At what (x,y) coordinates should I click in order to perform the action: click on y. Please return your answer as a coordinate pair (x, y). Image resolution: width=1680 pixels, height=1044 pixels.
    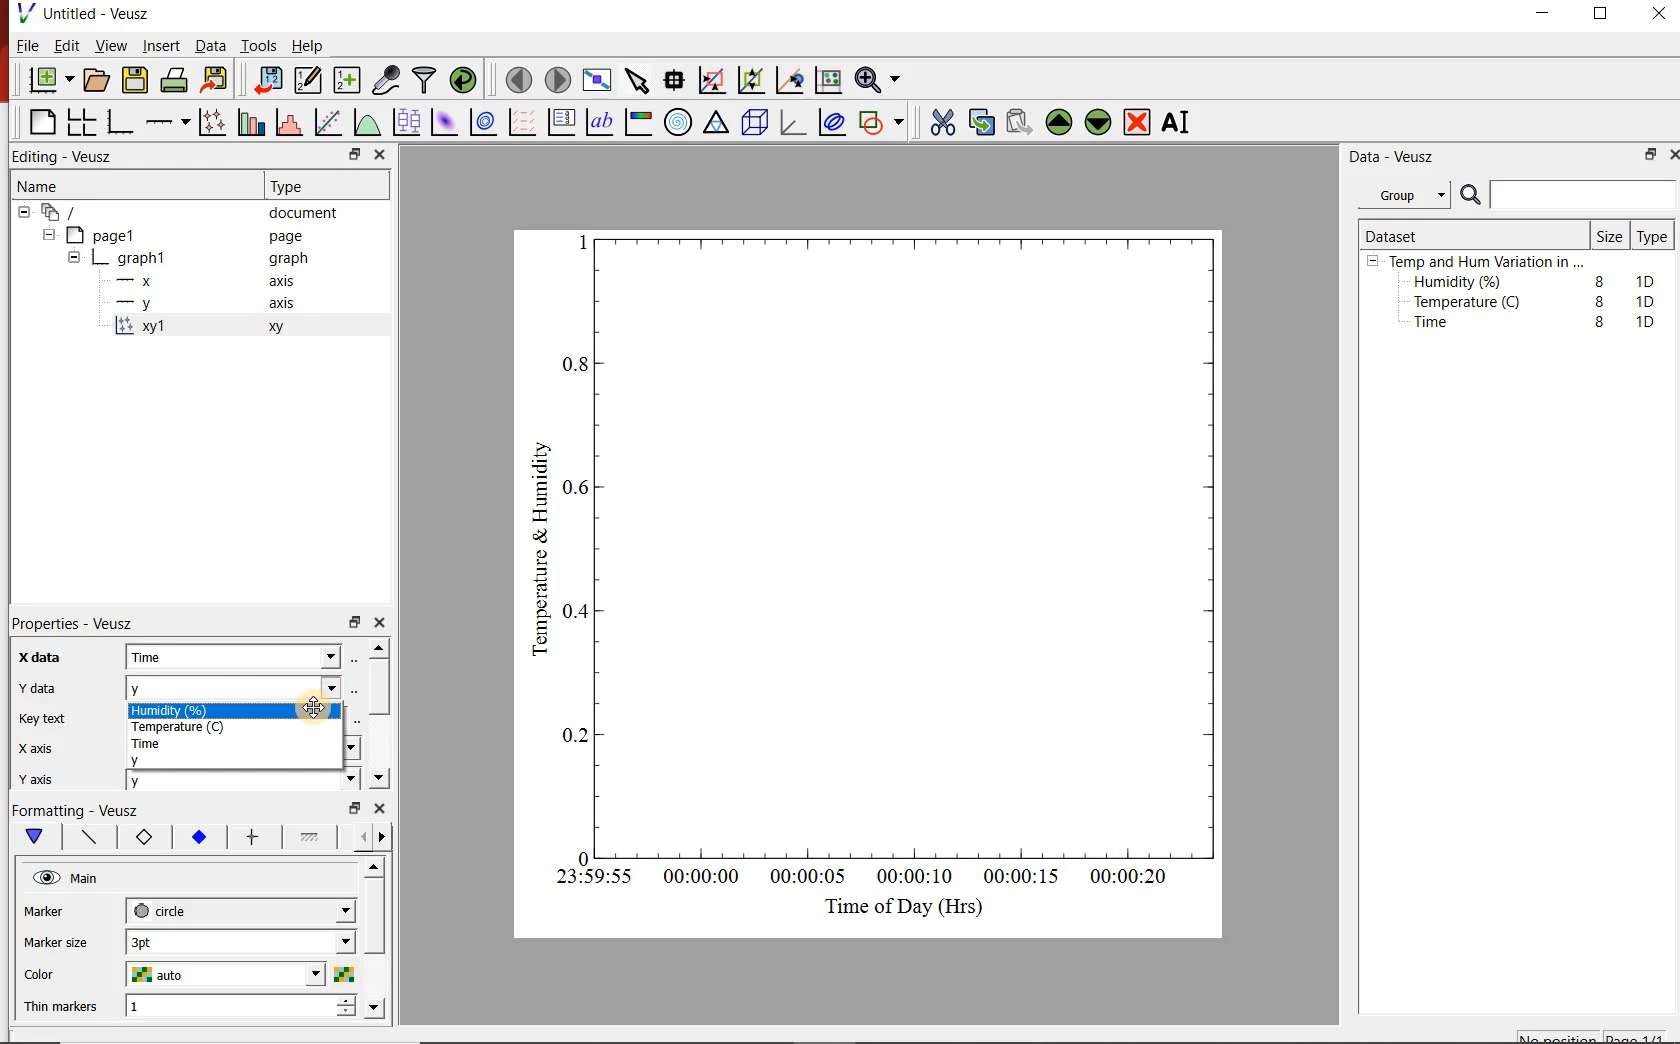
    Looking at the image, I should click on (152, 303).